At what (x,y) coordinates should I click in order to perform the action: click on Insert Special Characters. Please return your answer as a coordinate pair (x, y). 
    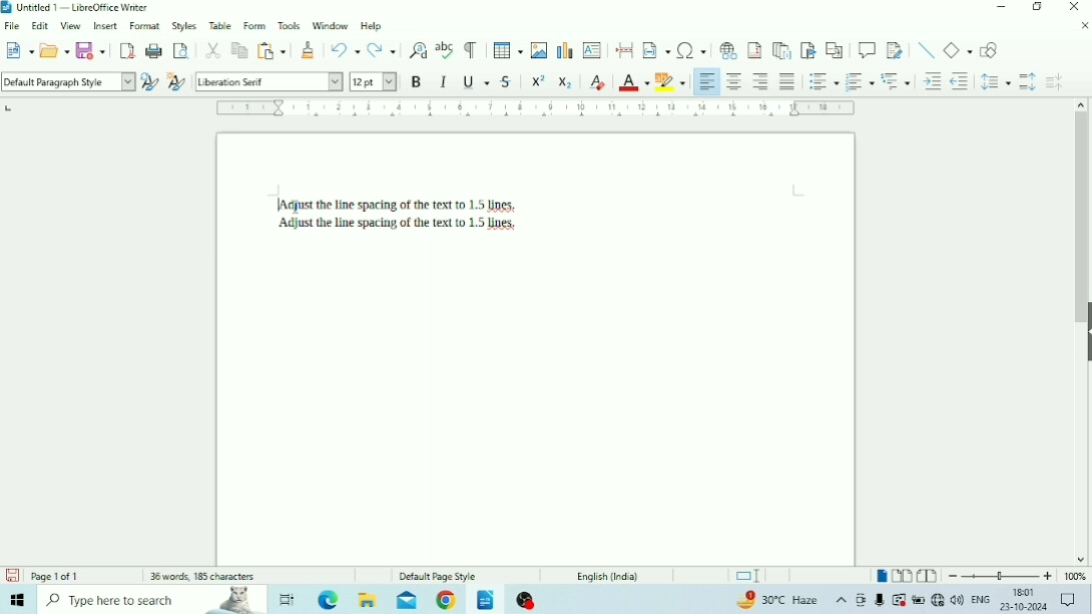
    Looking at the image, I should click on (692, 49).